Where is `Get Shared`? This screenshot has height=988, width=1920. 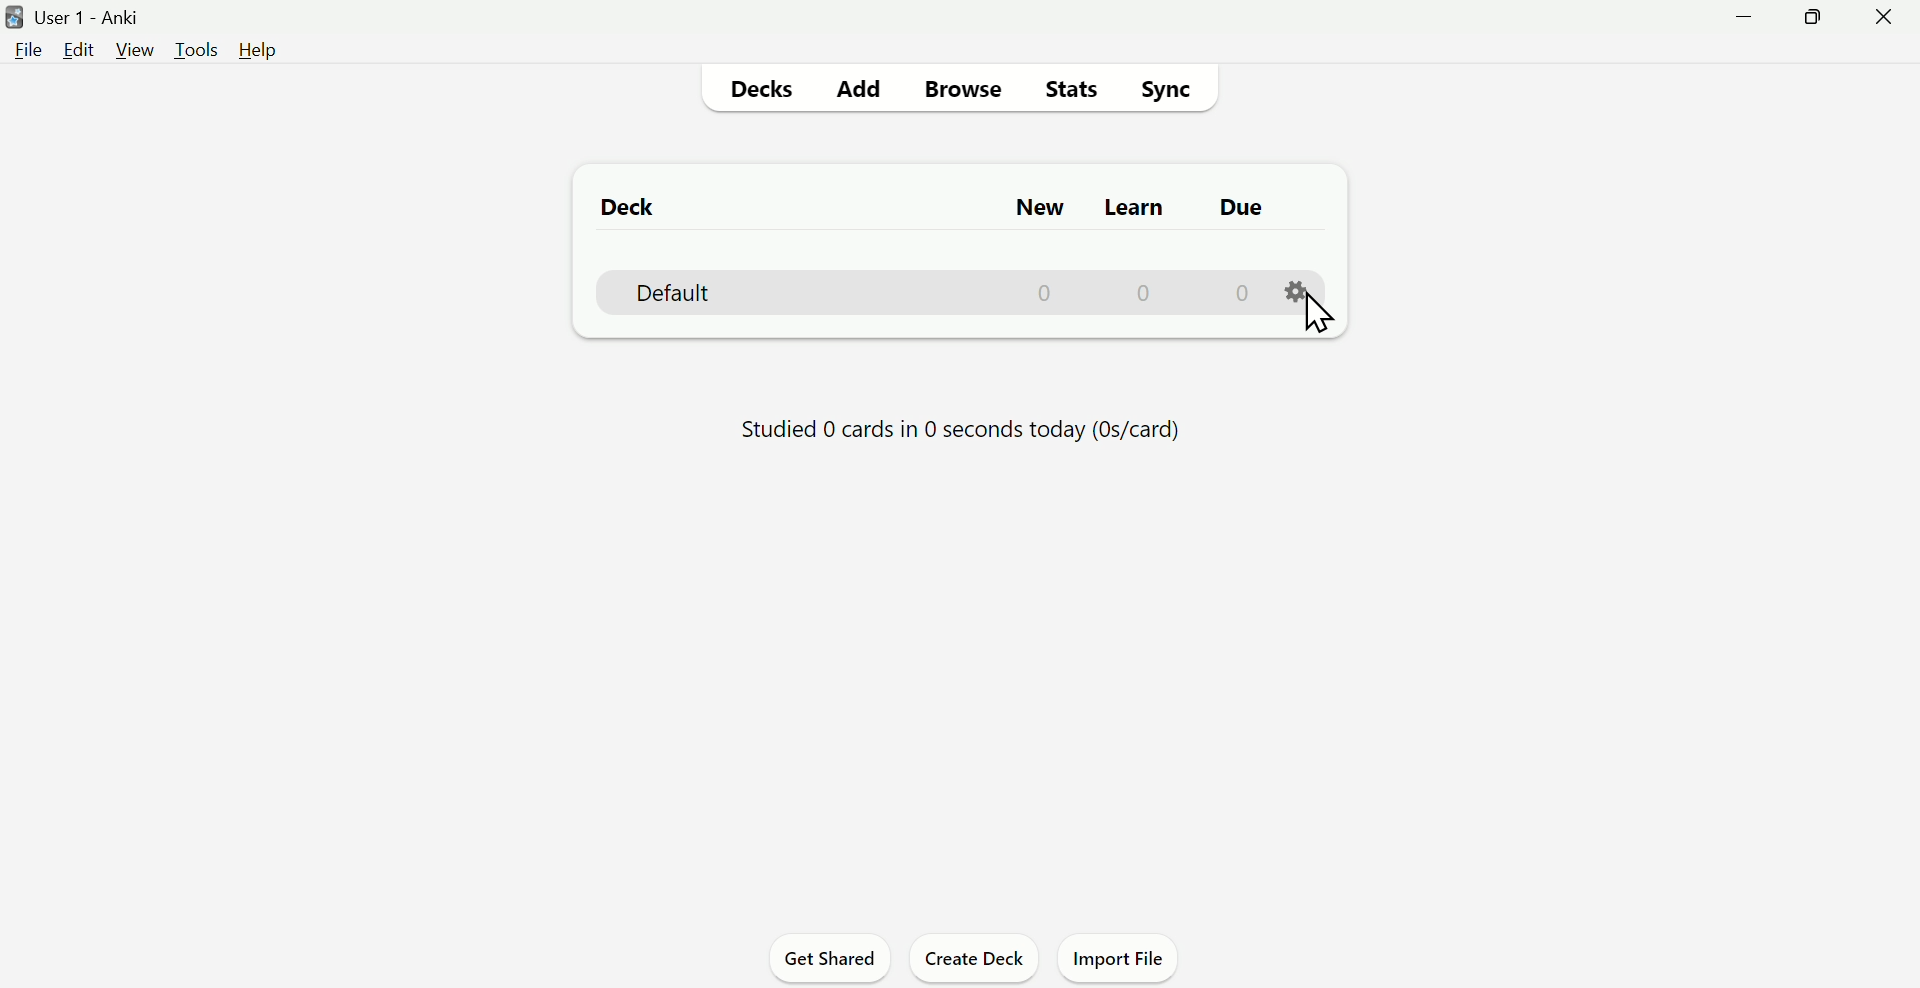
Get Shared is located at coordinates (828, 960).